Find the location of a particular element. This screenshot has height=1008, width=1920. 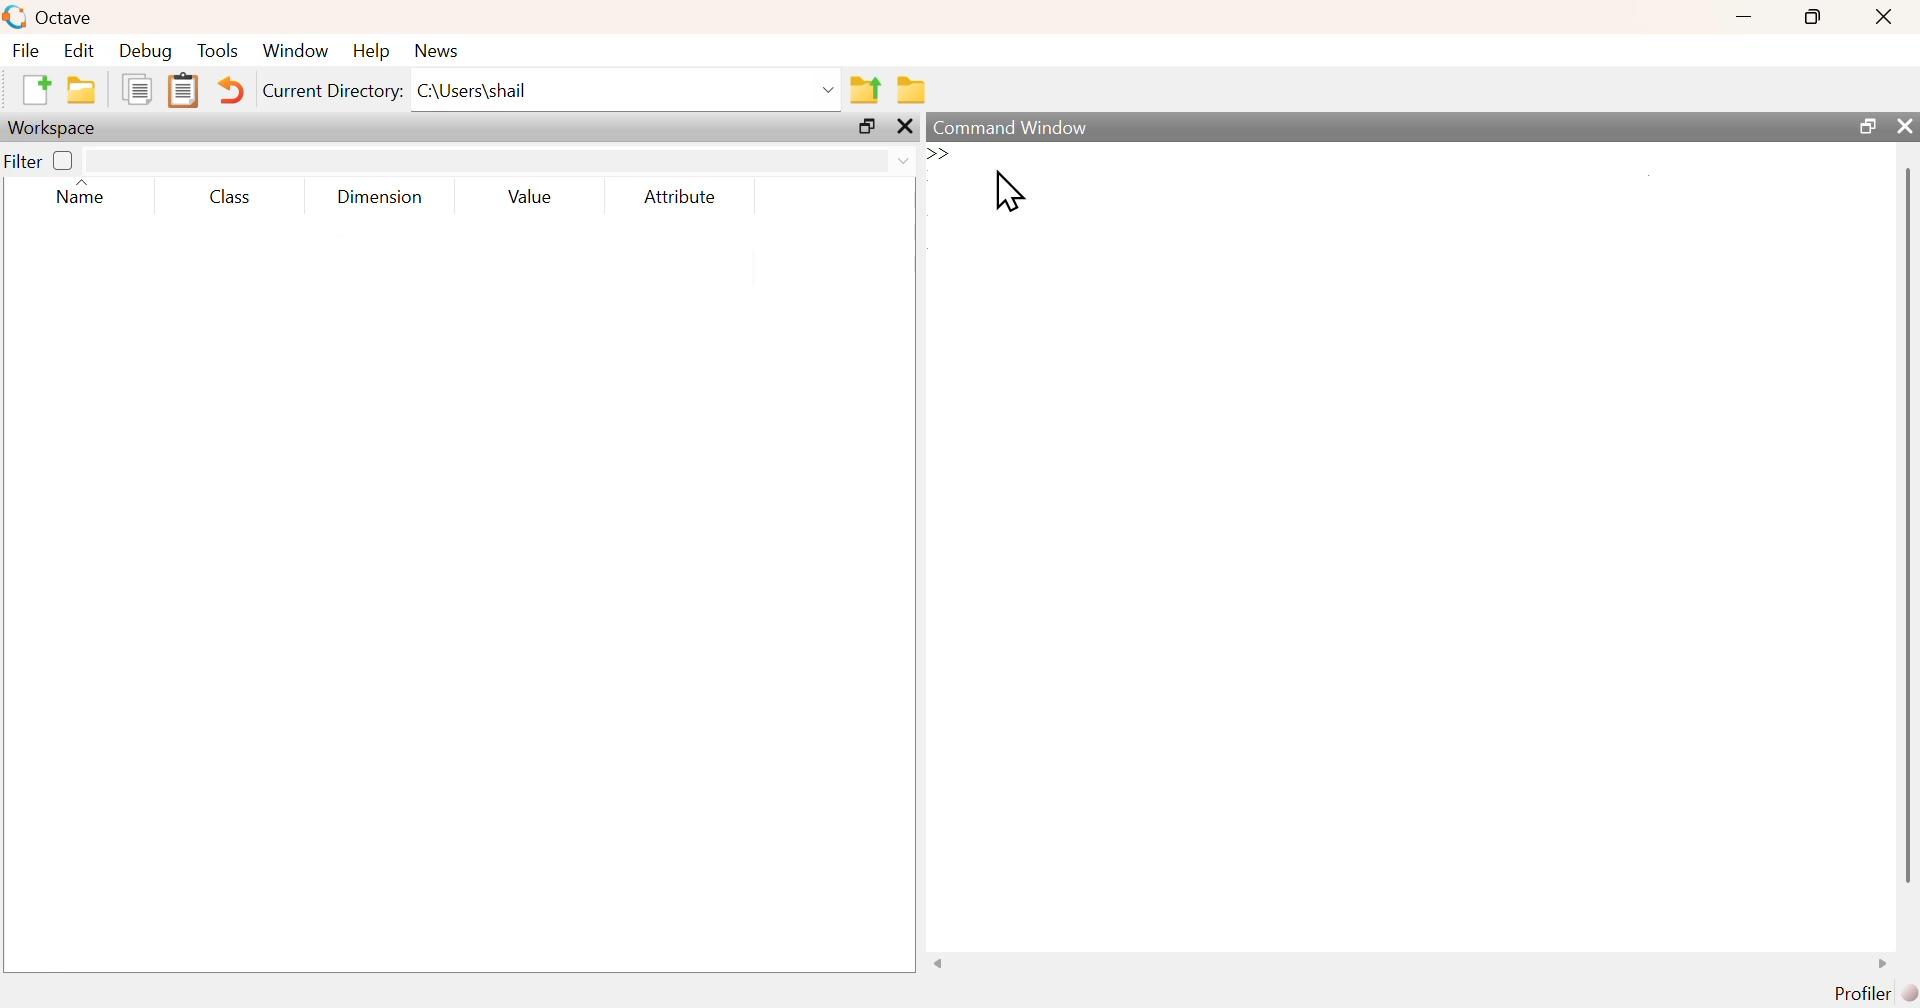

dropdown is located at coordinates (825, 89).